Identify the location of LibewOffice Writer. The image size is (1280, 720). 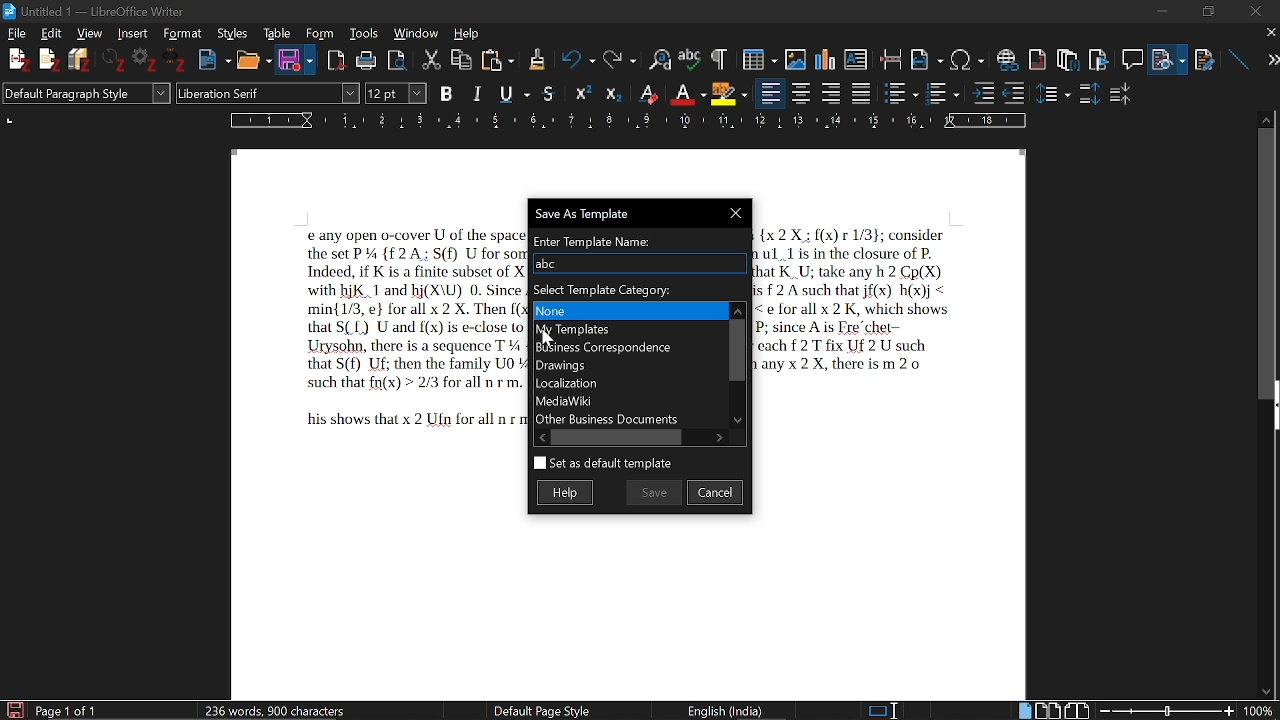
(9, 10).